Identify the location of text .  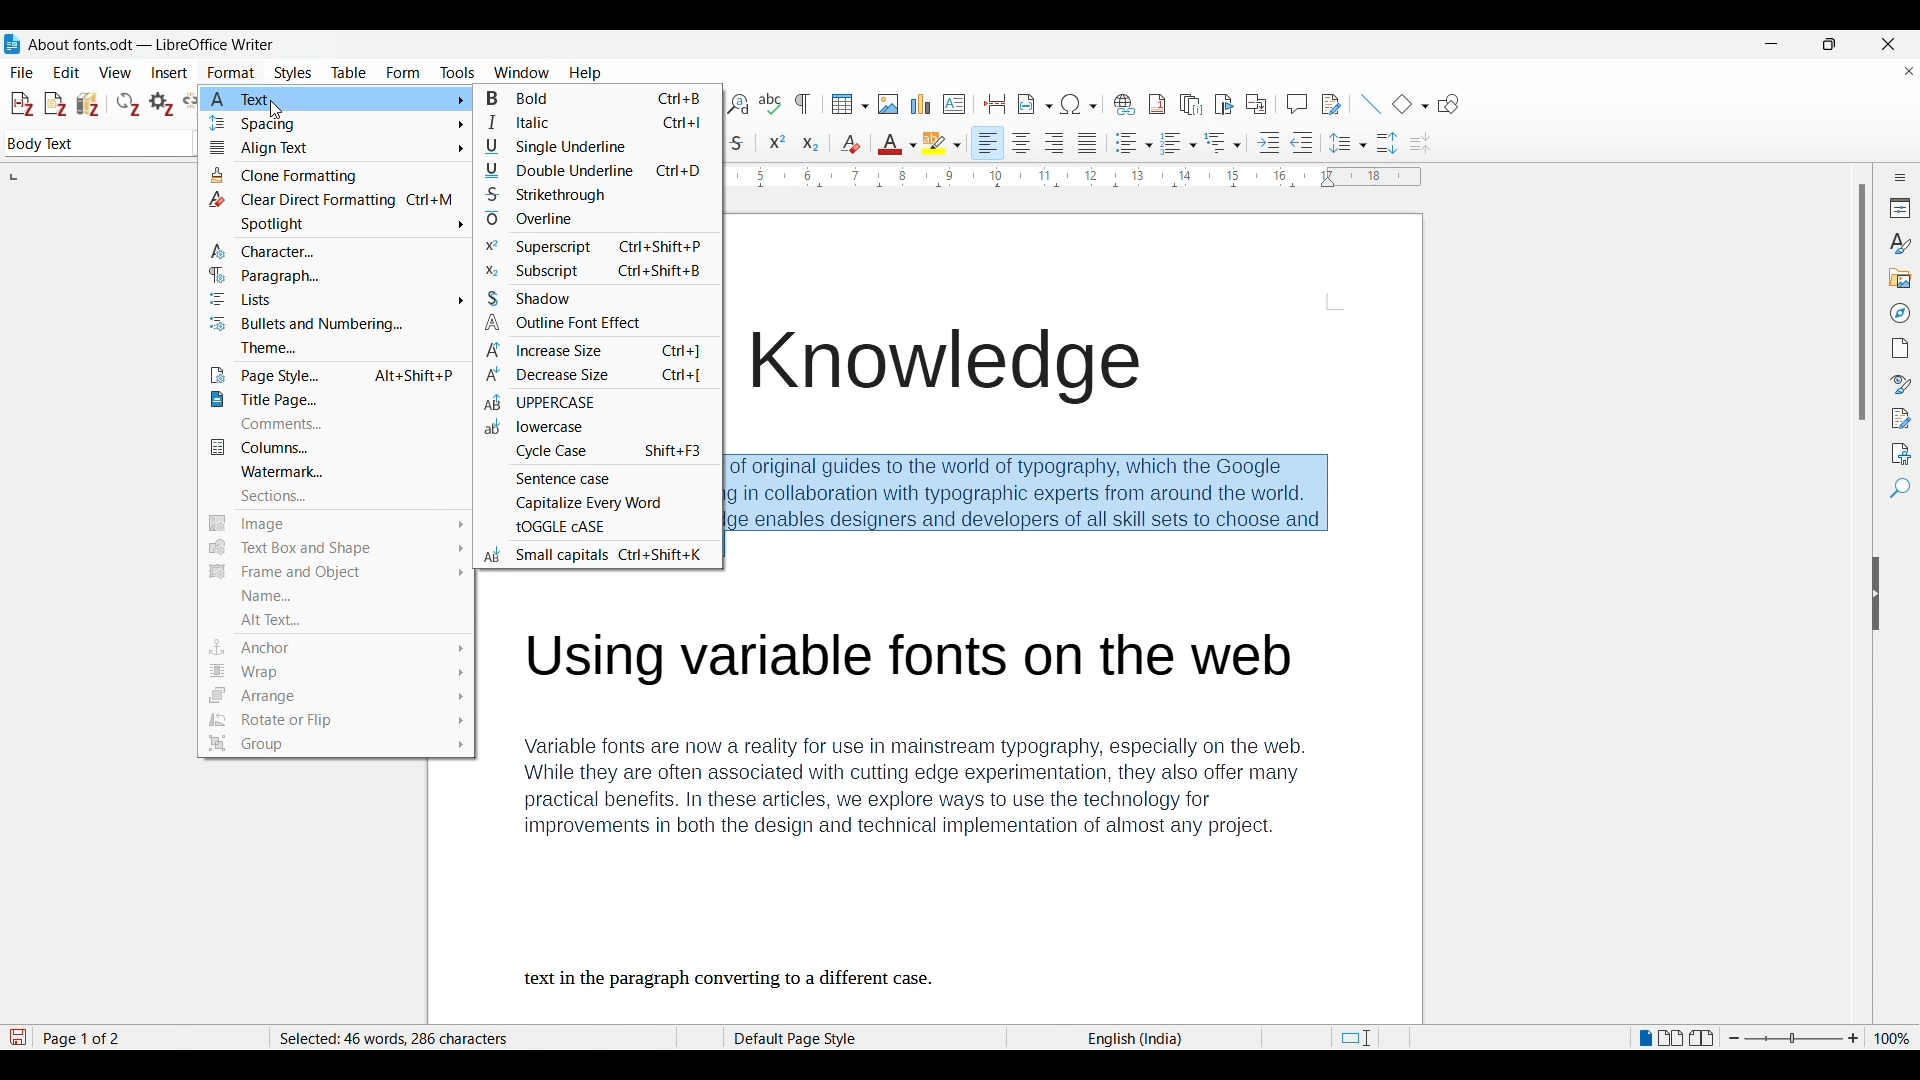
(338, 100).